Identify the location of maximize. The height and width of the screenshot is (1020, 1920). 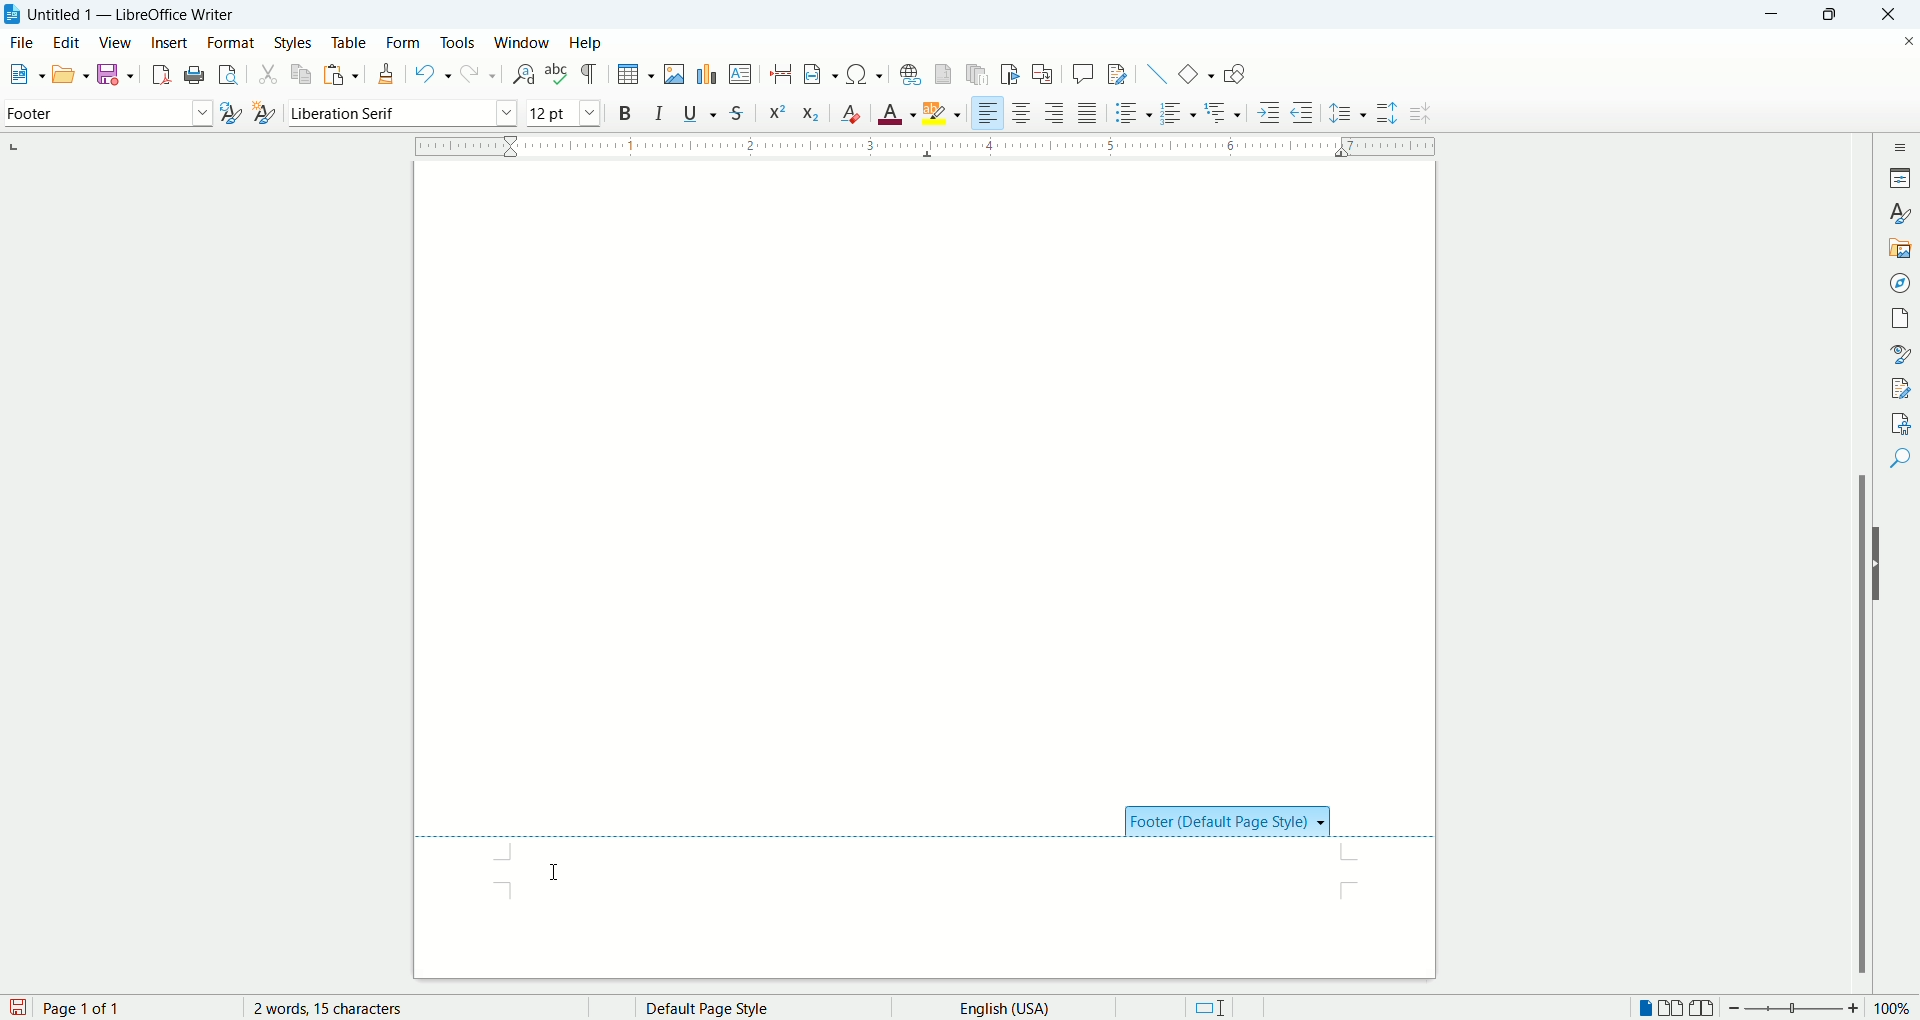
(1838, 16).